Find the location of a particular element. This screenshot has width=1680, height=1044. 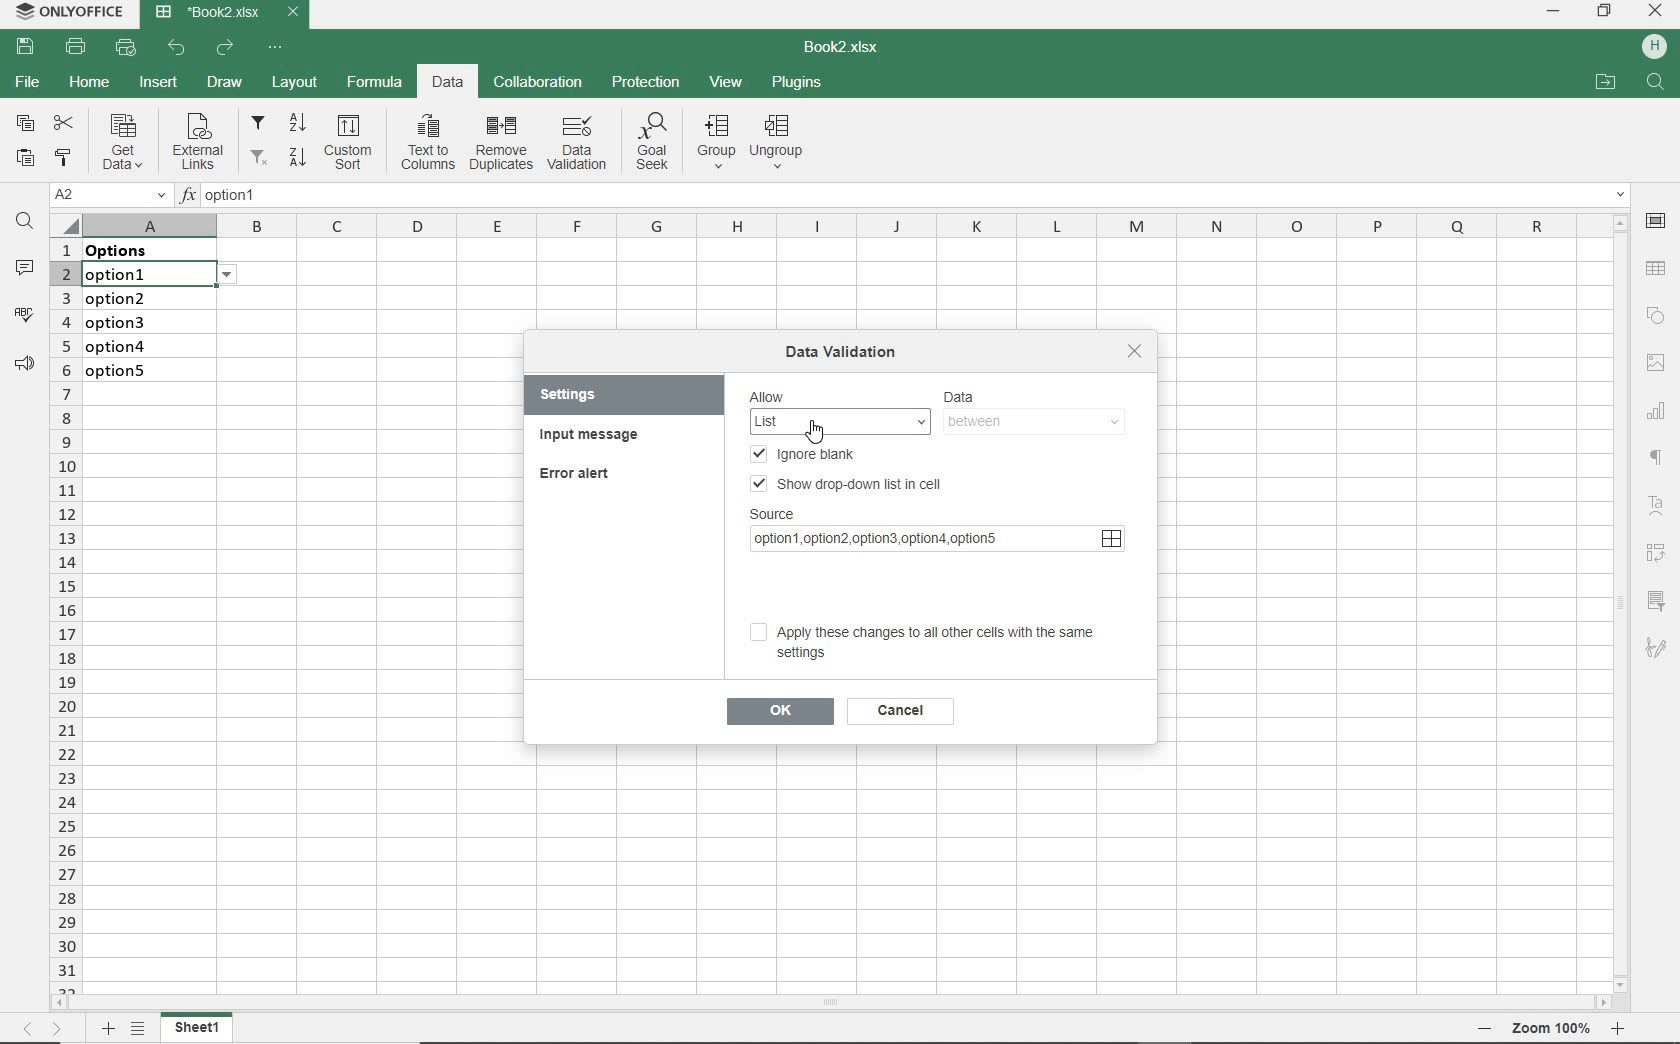

REDO is located at coordinates (225, 48).